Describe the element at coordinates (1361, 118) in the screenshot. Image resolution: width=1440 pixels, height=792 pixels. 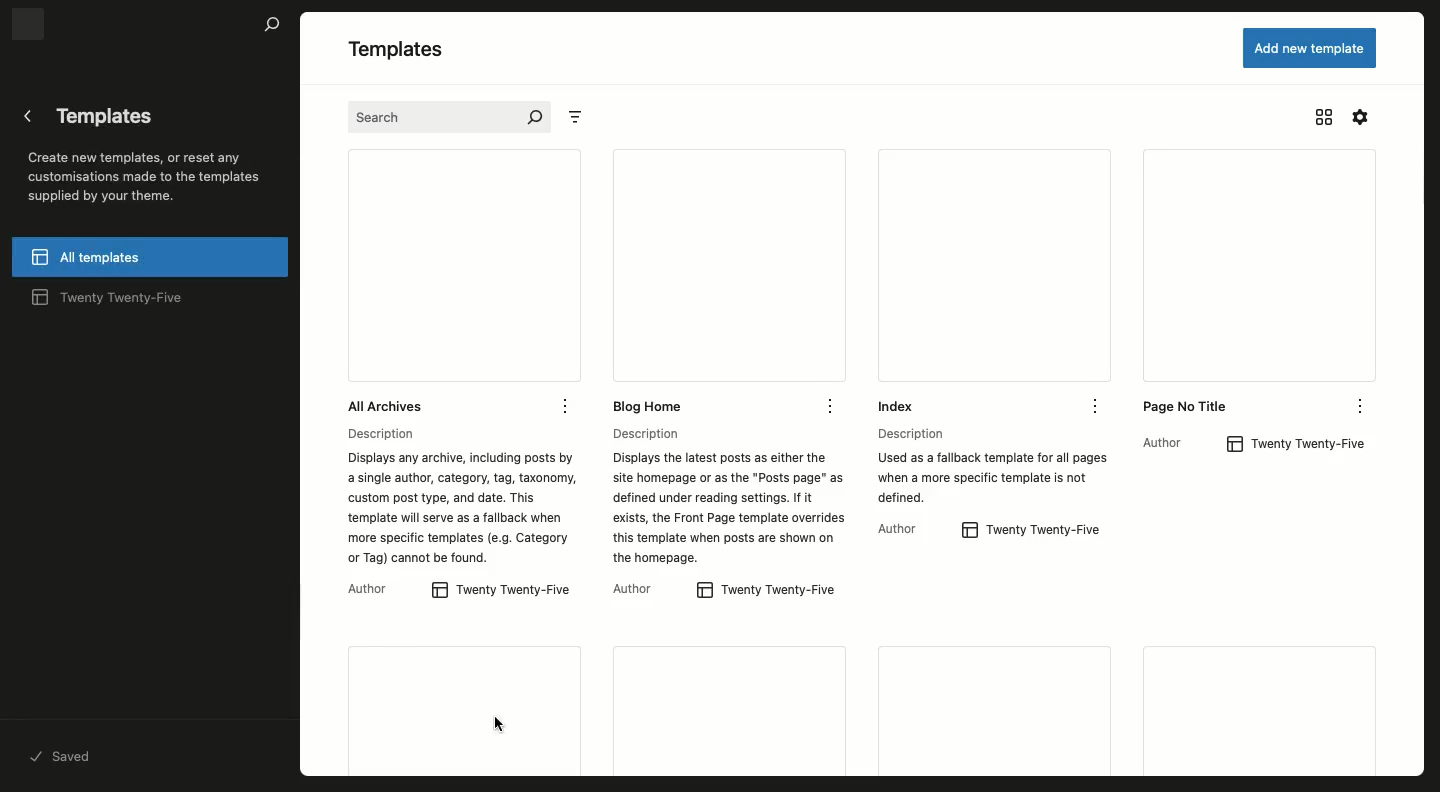
I see `Settings` at that location.